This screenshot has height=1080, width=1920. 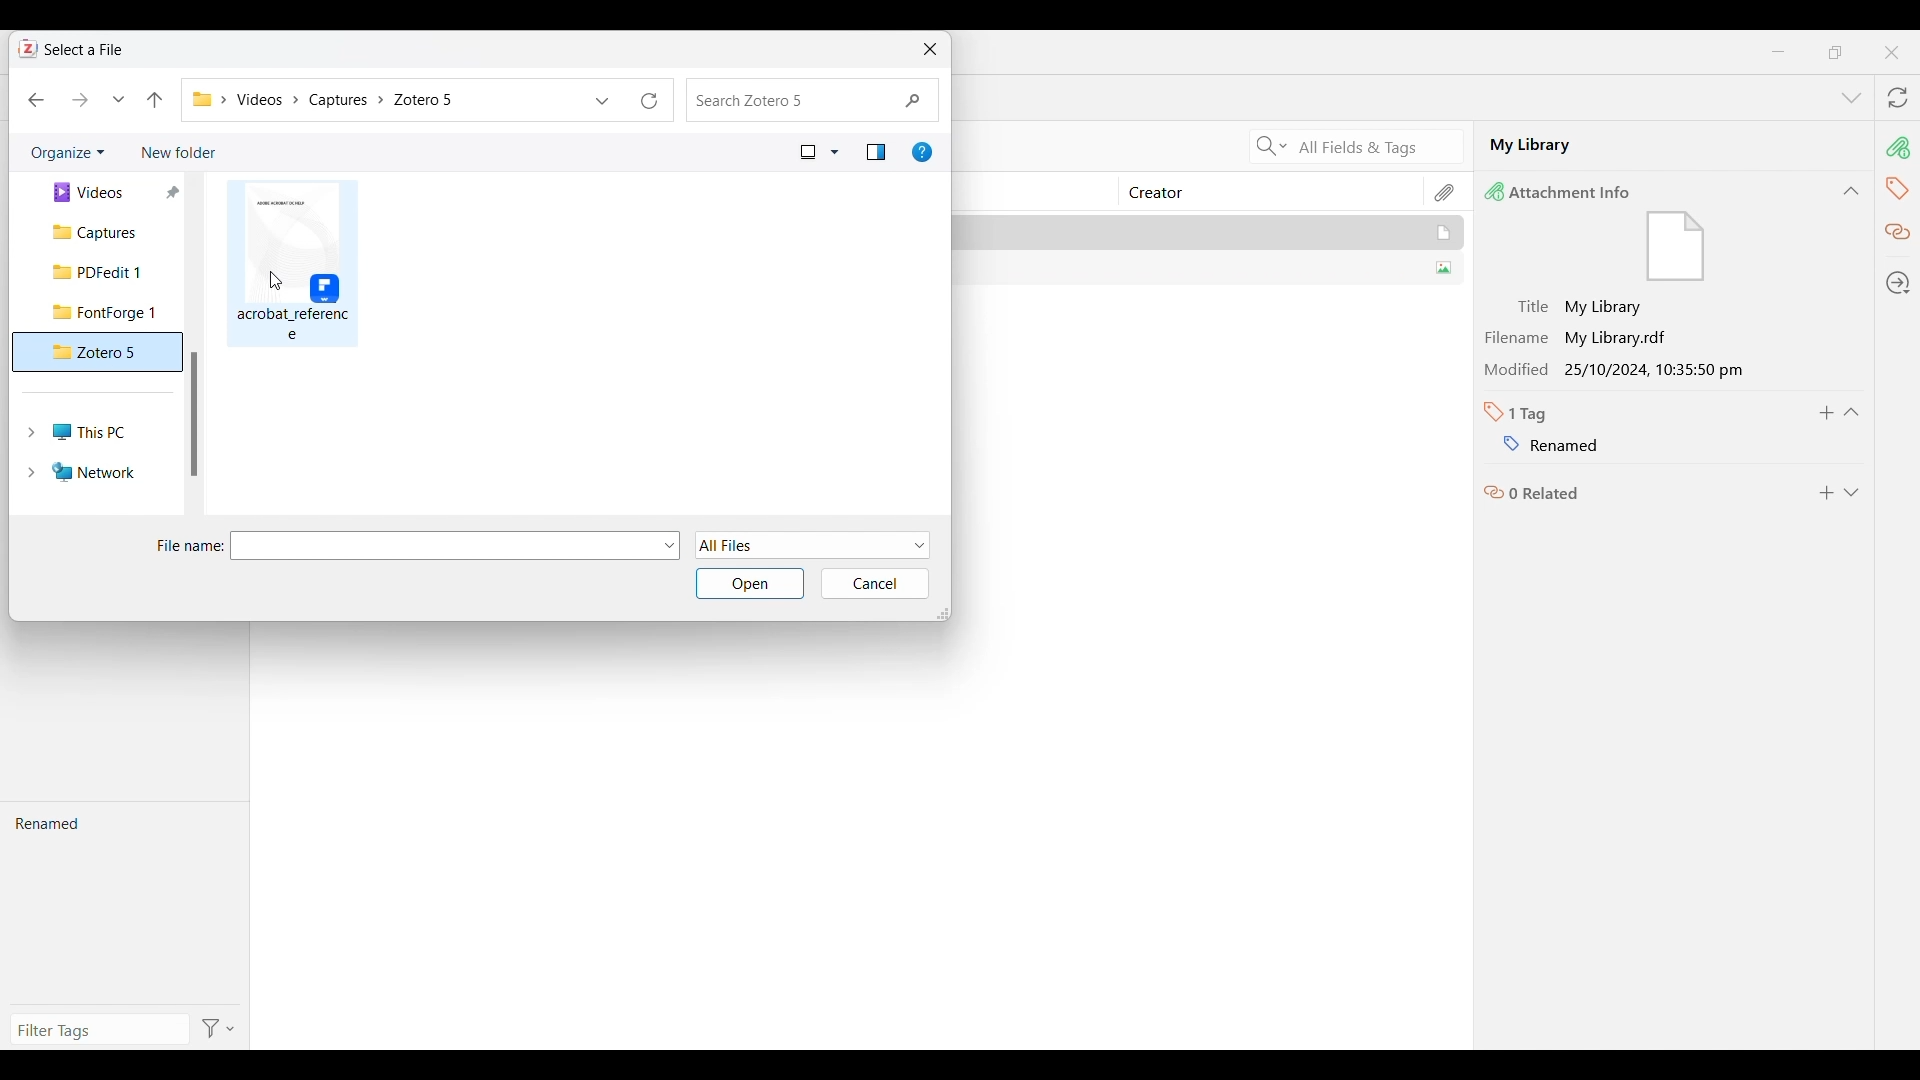 What do you see at coordinates (1851, 493) in the screenshot?
I see `Expand` at bounding box center [1851, 493].